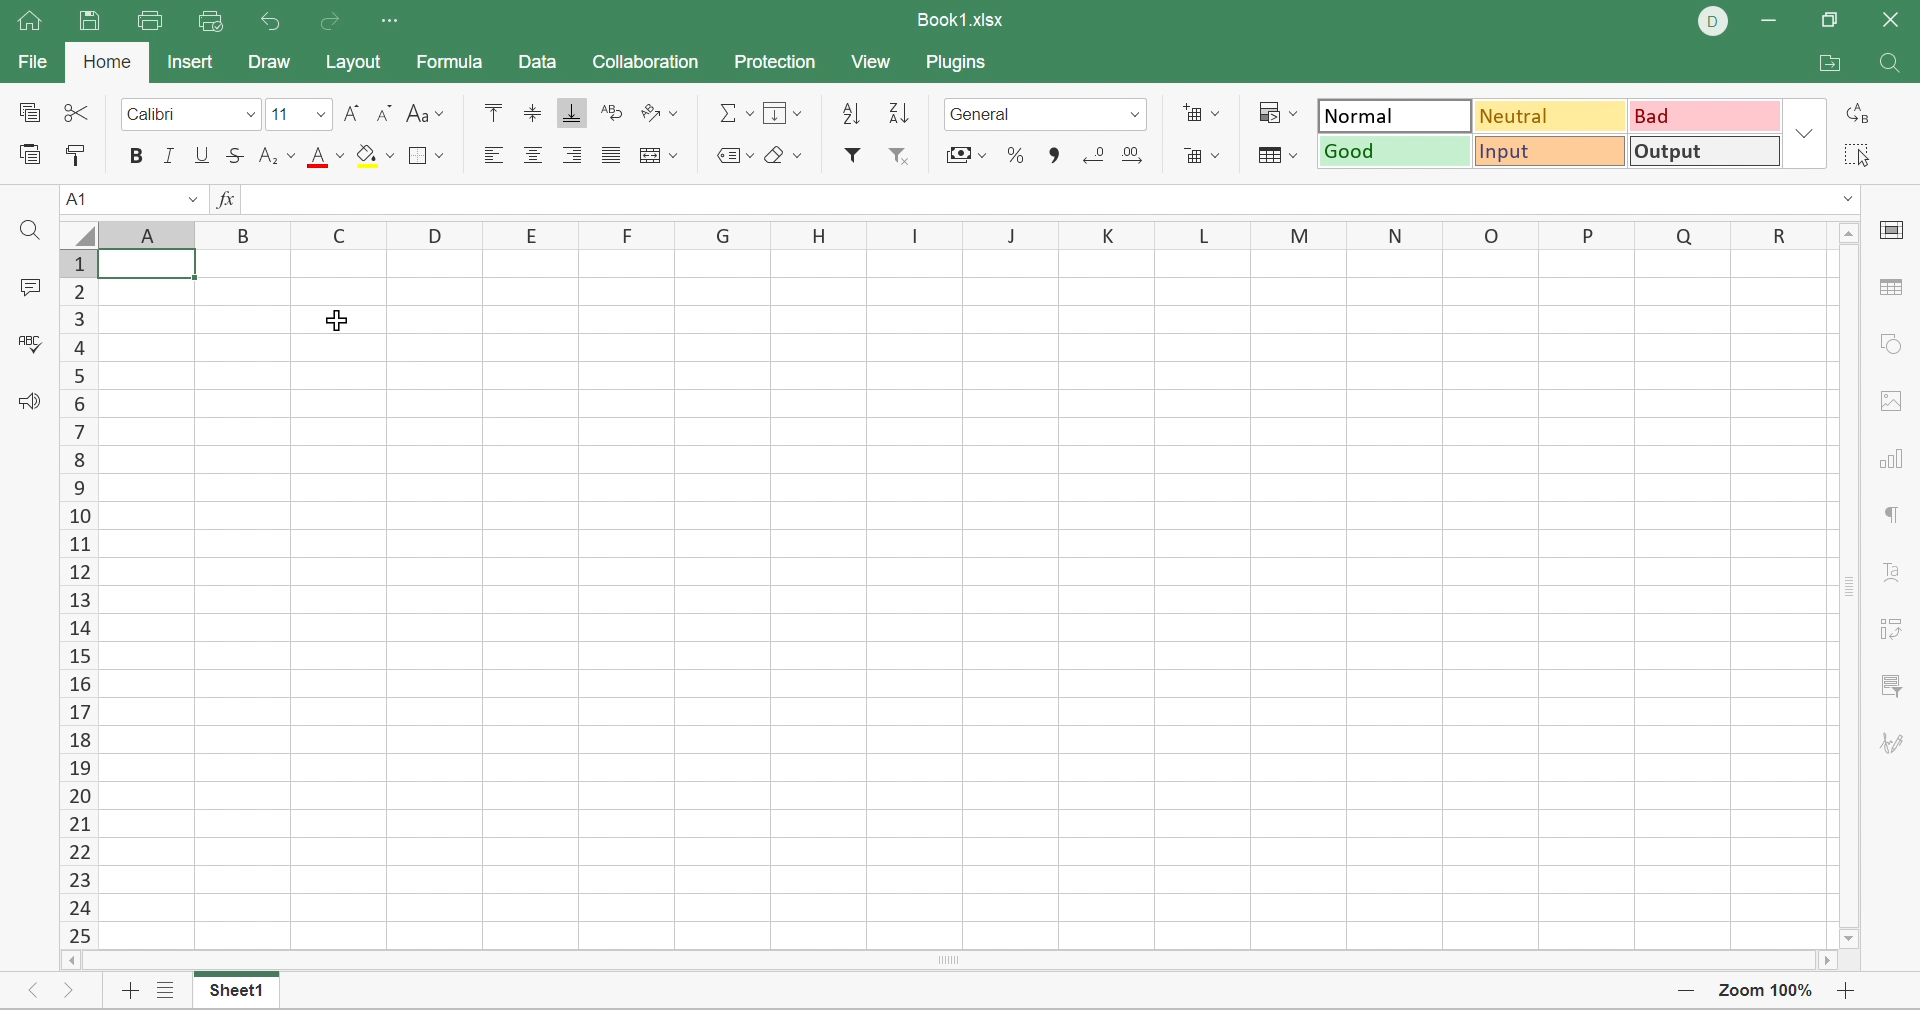 This screenshot has width=1920, height=1010. I want to click on Bad, so click(1703, 116).